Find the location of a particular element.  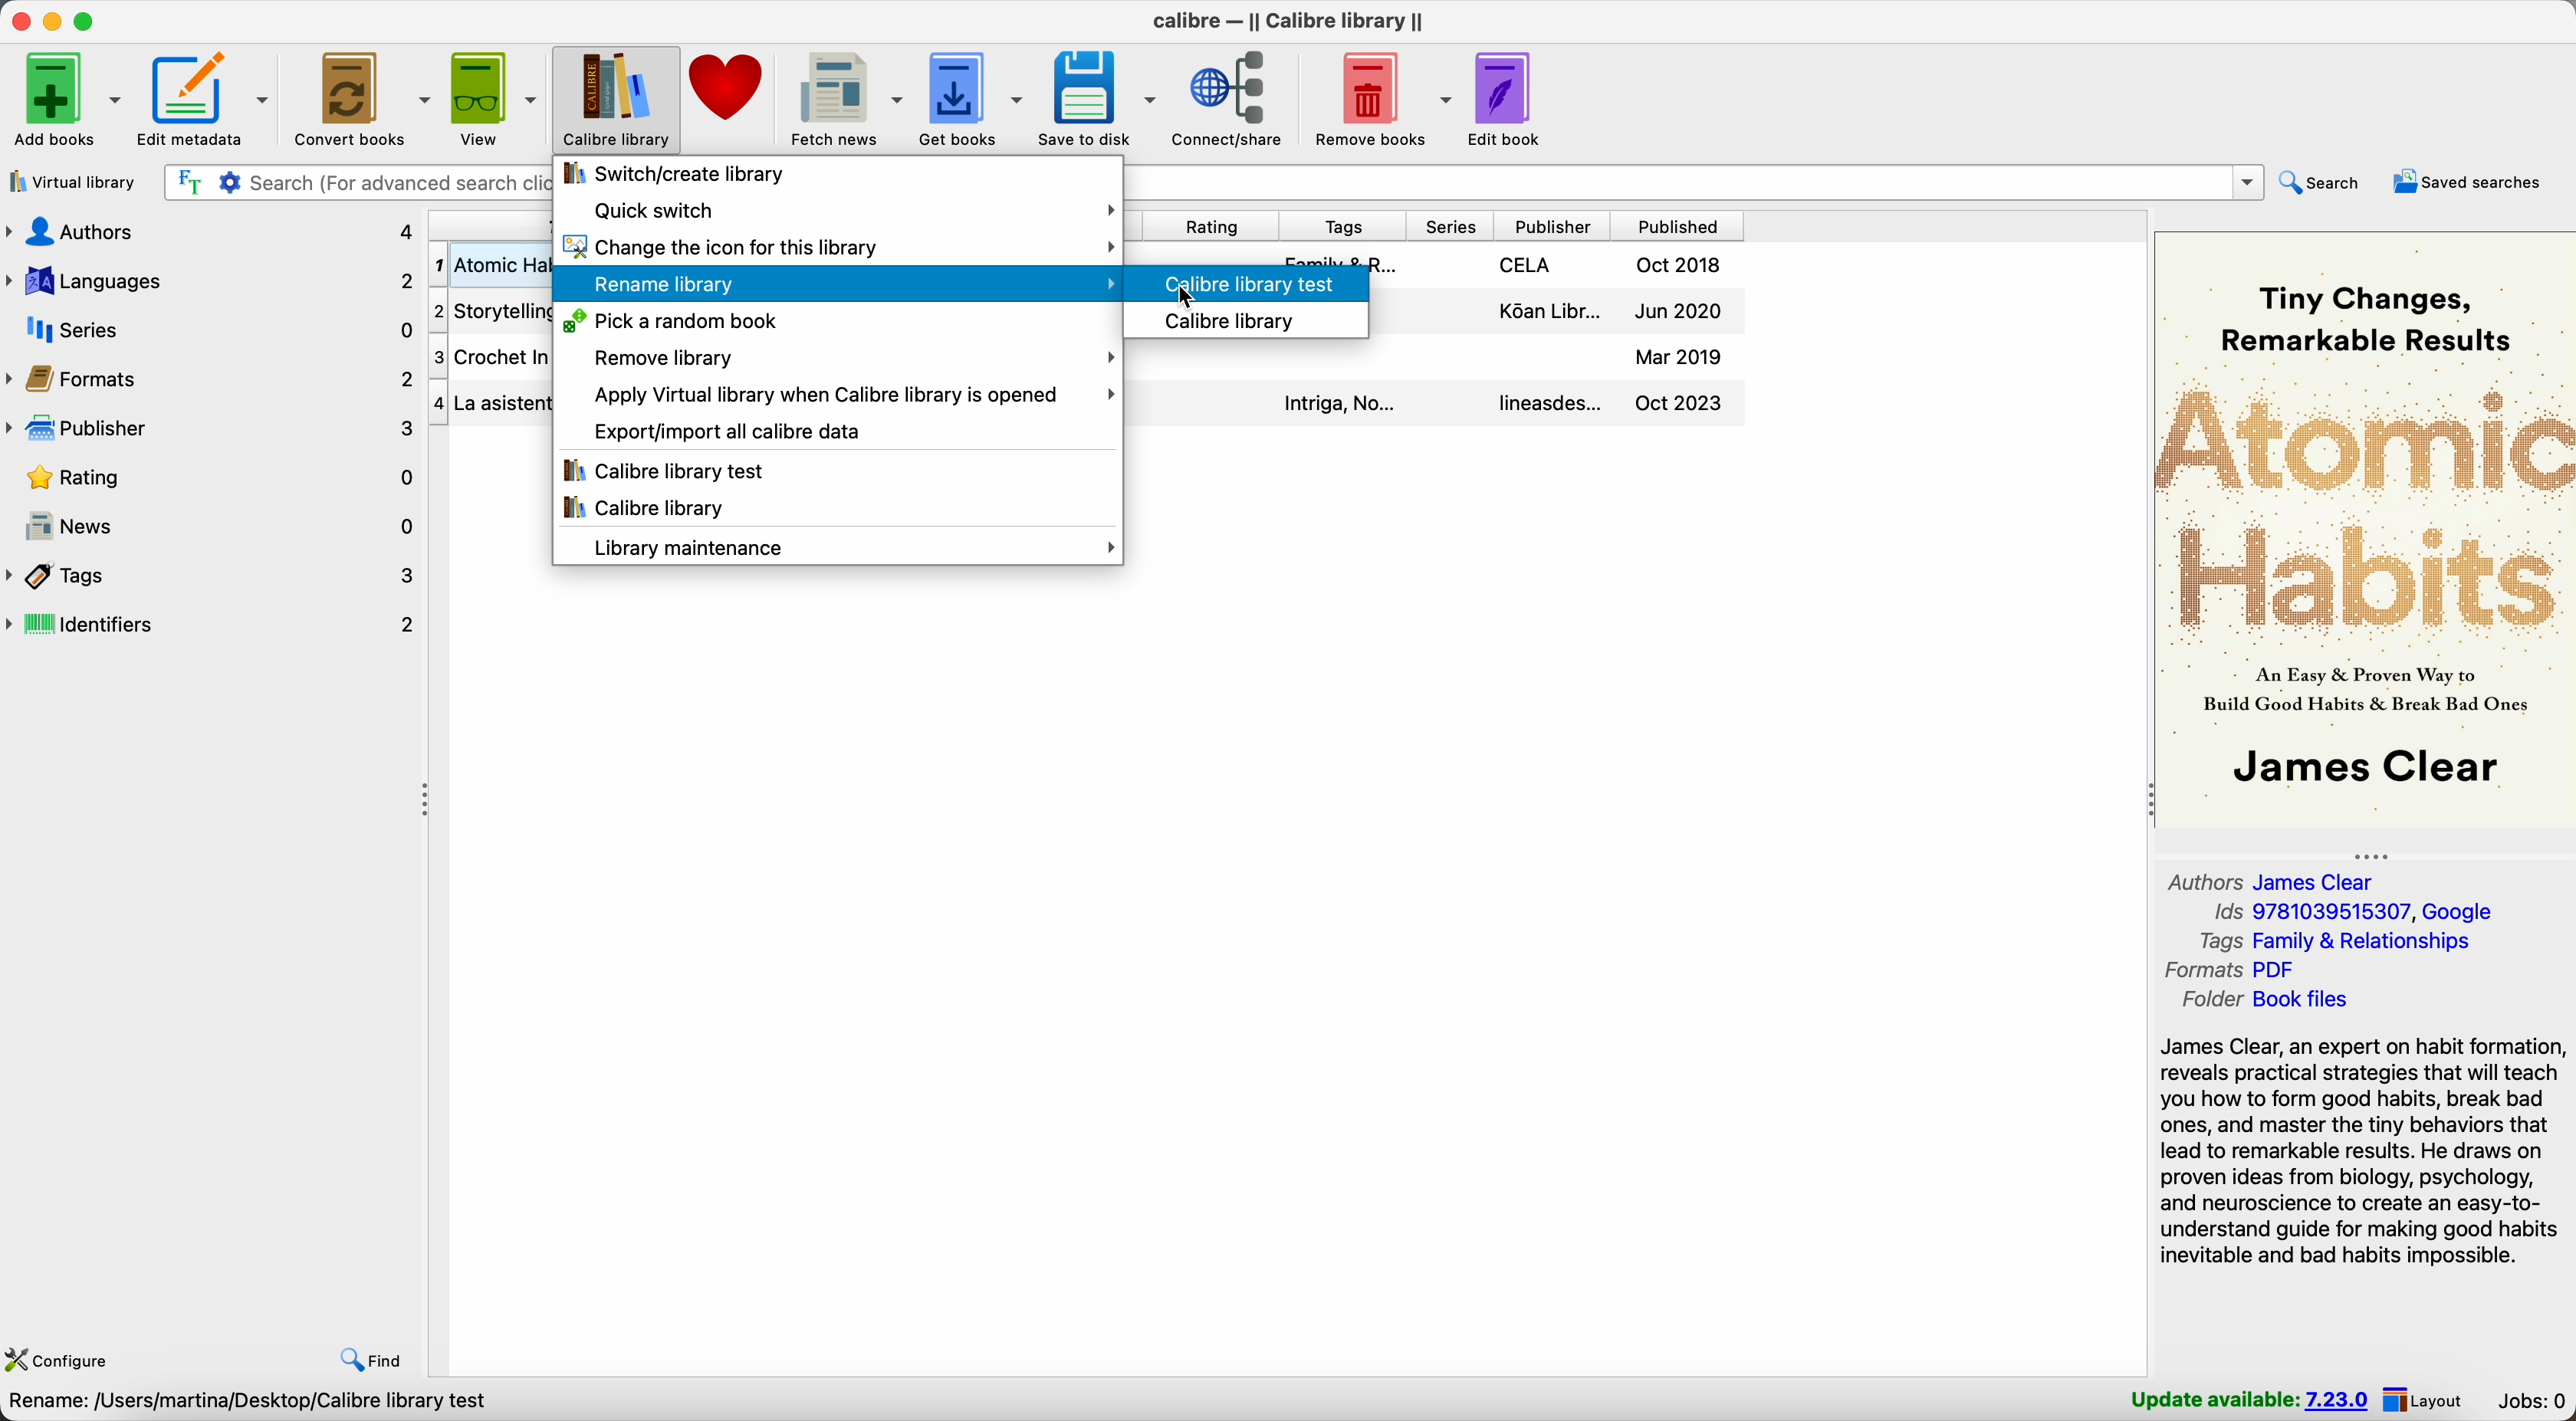

news is located at coordinates (213, 528).